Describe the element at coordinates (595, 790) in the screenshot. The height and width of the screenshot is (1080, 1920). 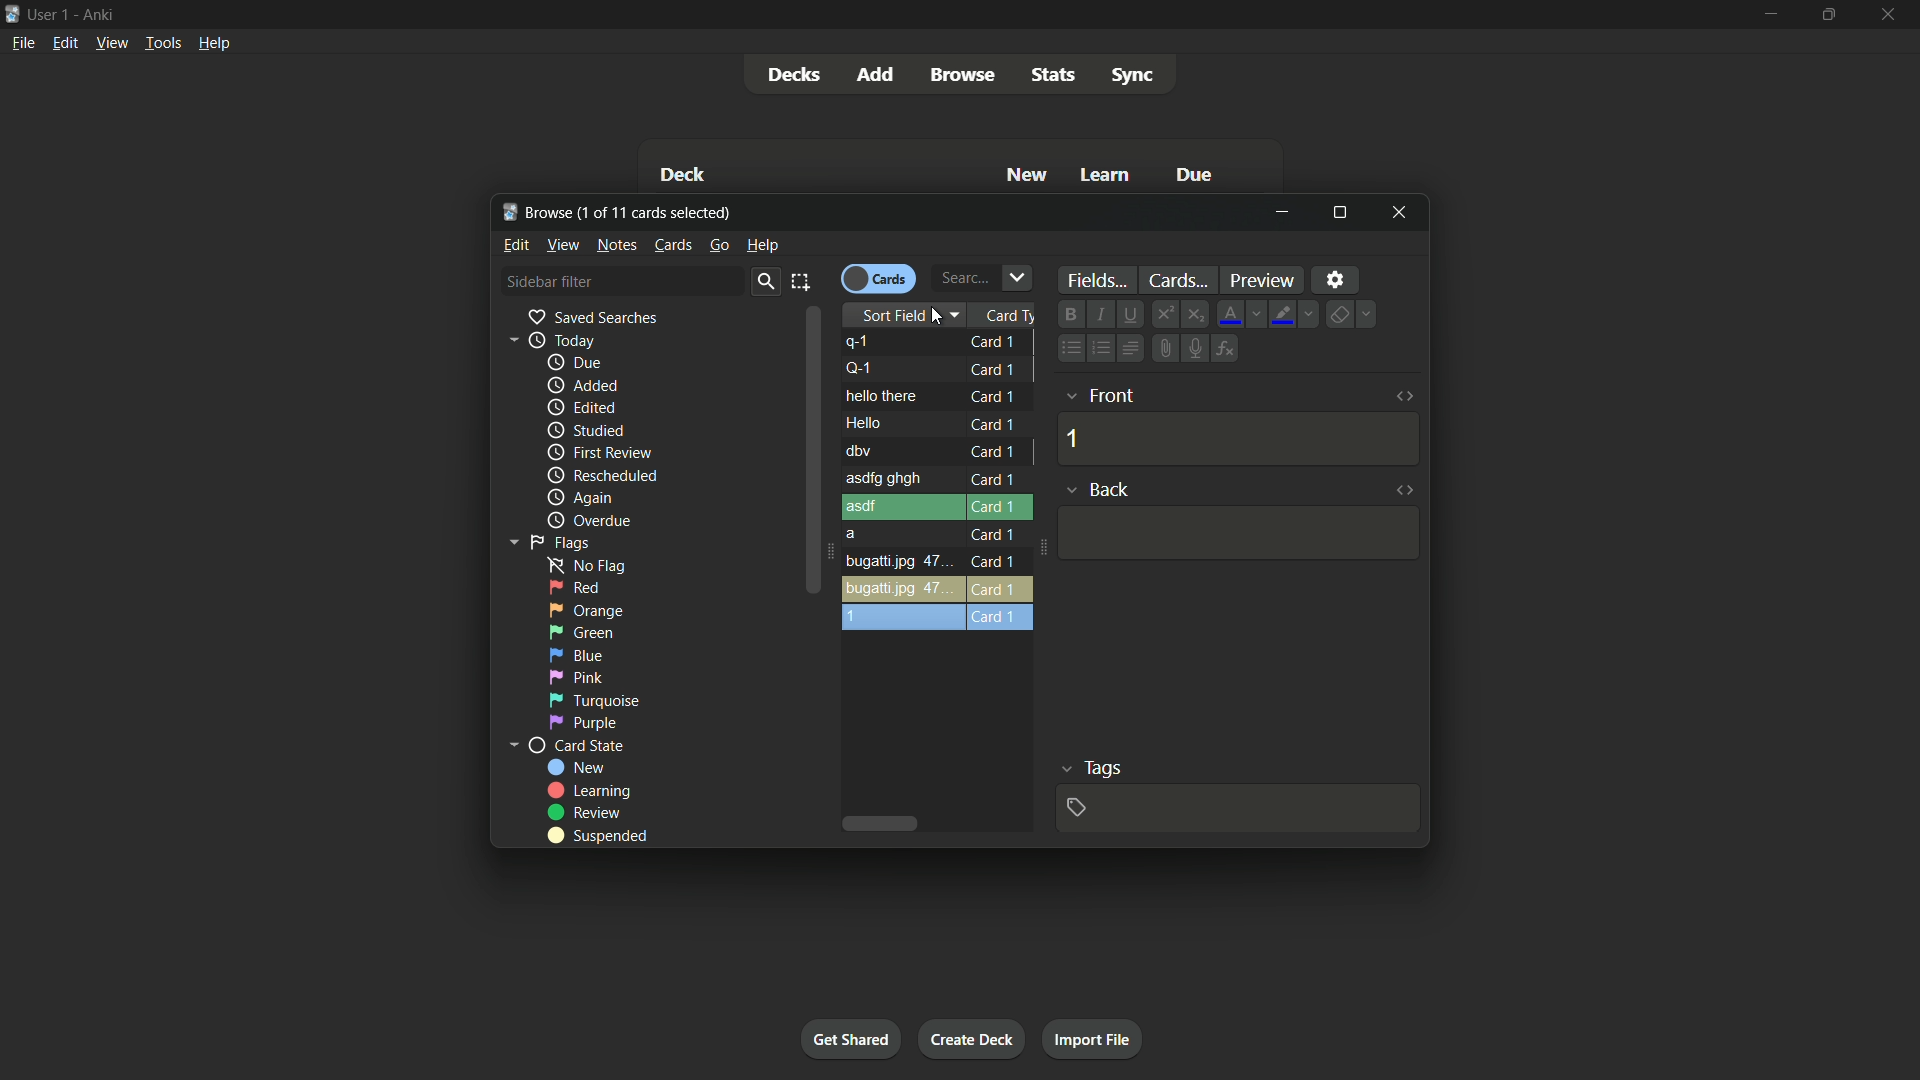
I see `learning` at that location.